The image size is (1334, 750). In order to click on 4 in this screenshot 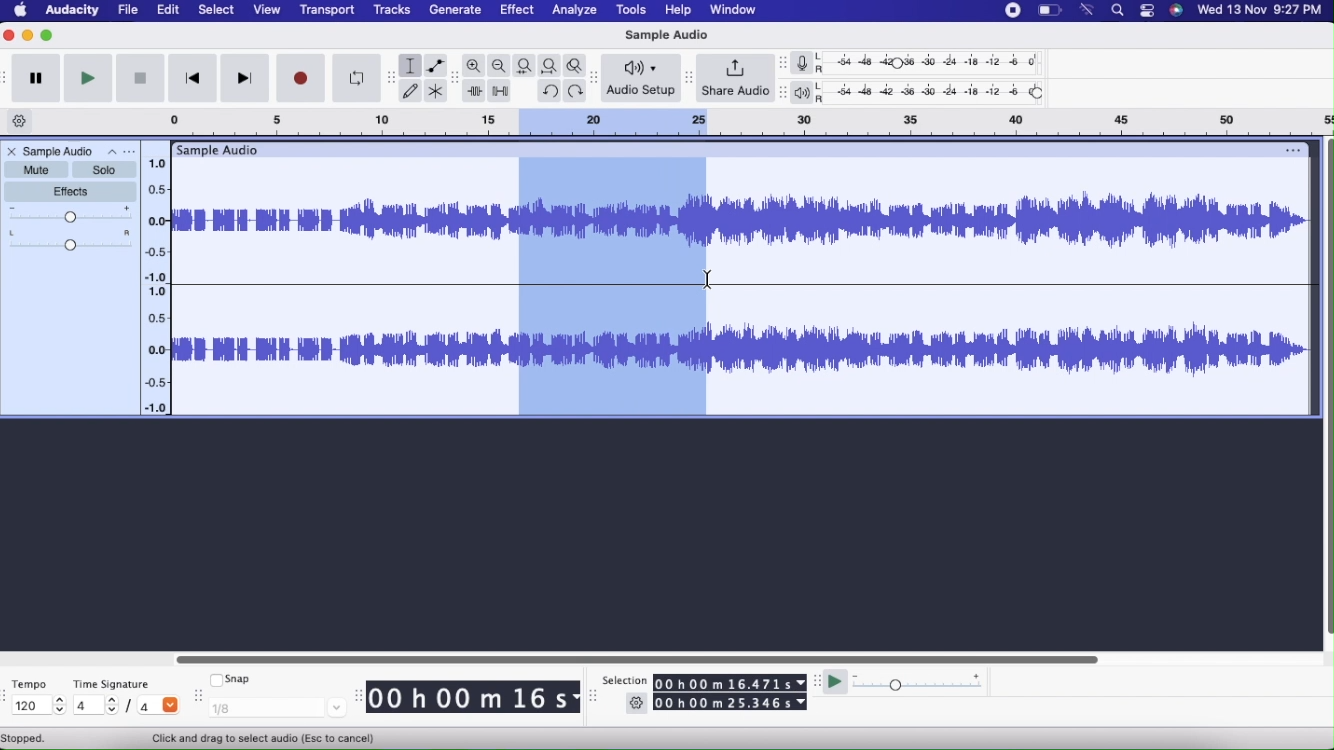, I will do `click(159, 704)`.